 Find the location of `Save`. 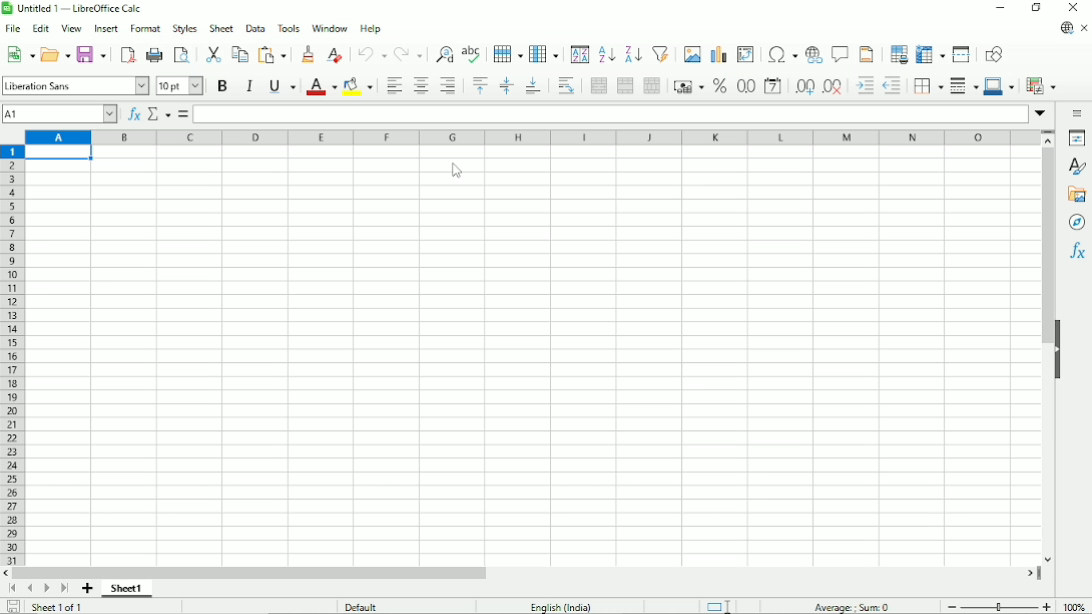

Save is located at coordinates (12, 606).